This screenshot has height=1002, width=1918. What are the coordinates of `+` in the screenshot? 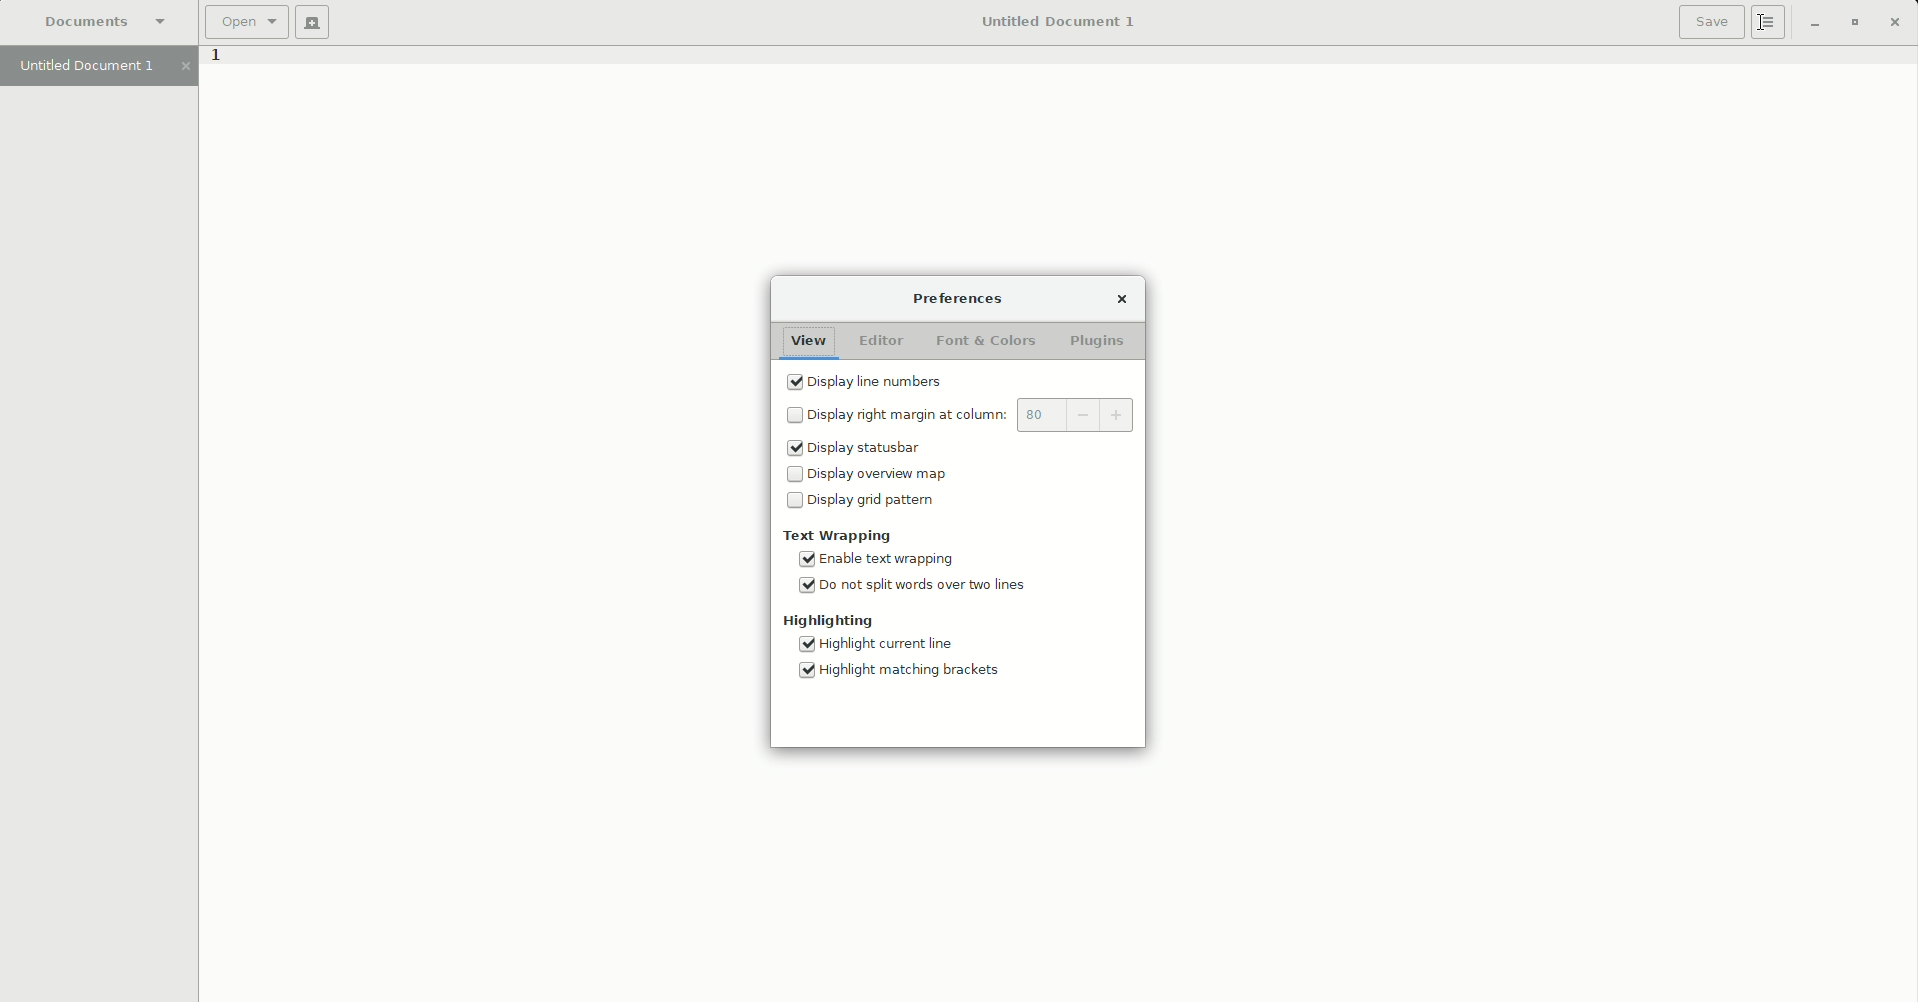 It's located at (1115, 415).